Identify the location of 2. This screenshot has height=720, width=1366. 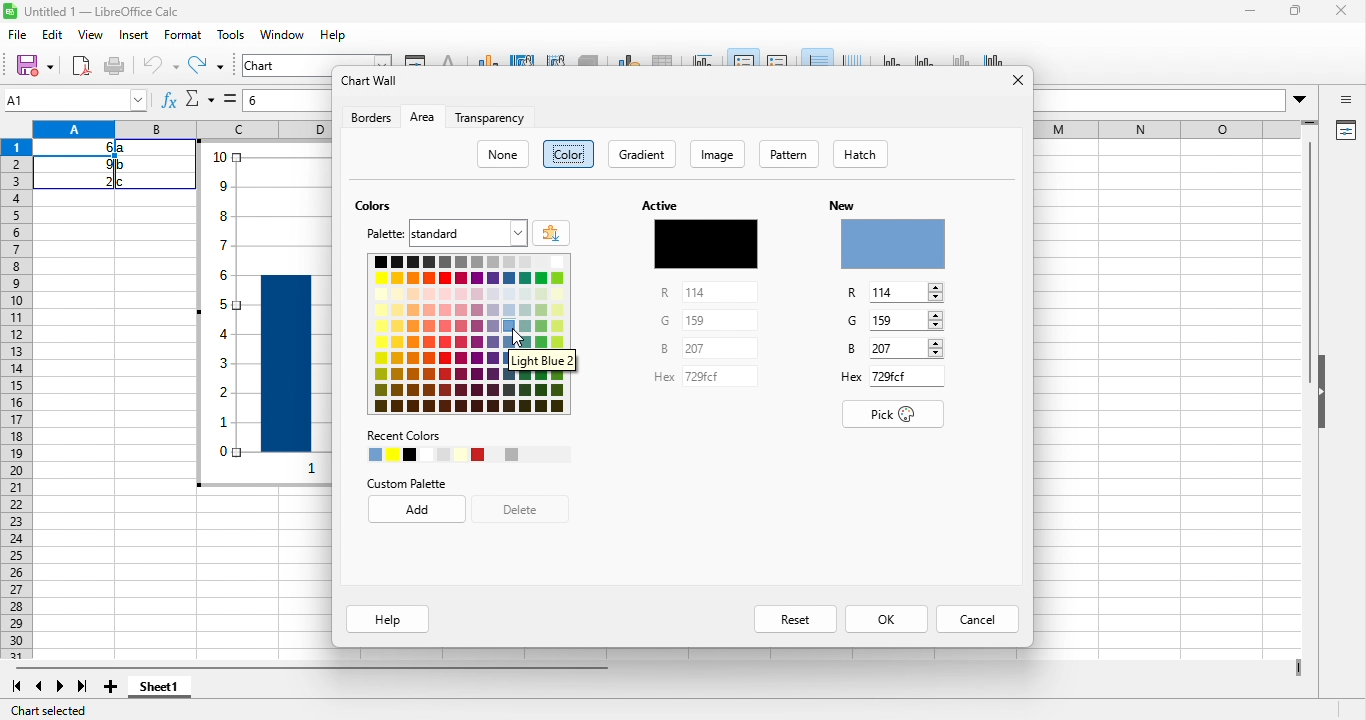
(98, 182).